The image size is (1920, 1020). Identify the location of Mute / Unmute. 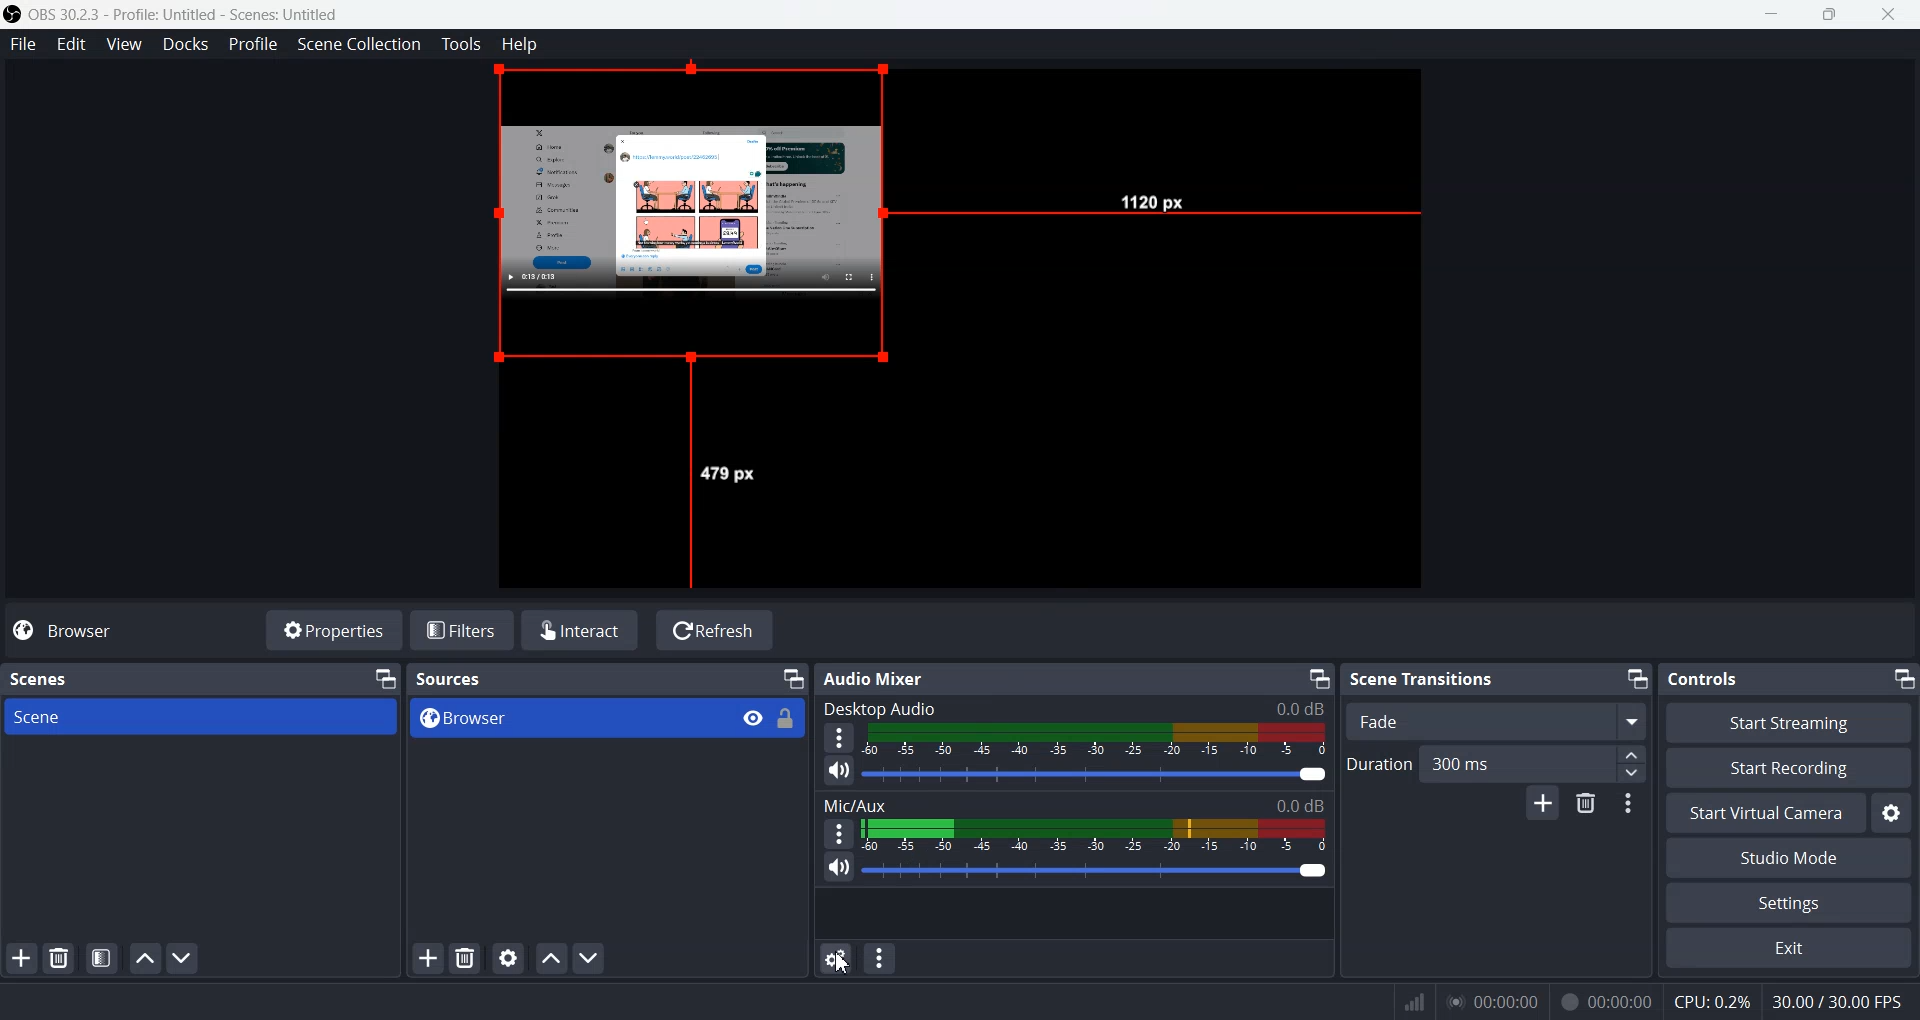
(839, 770).